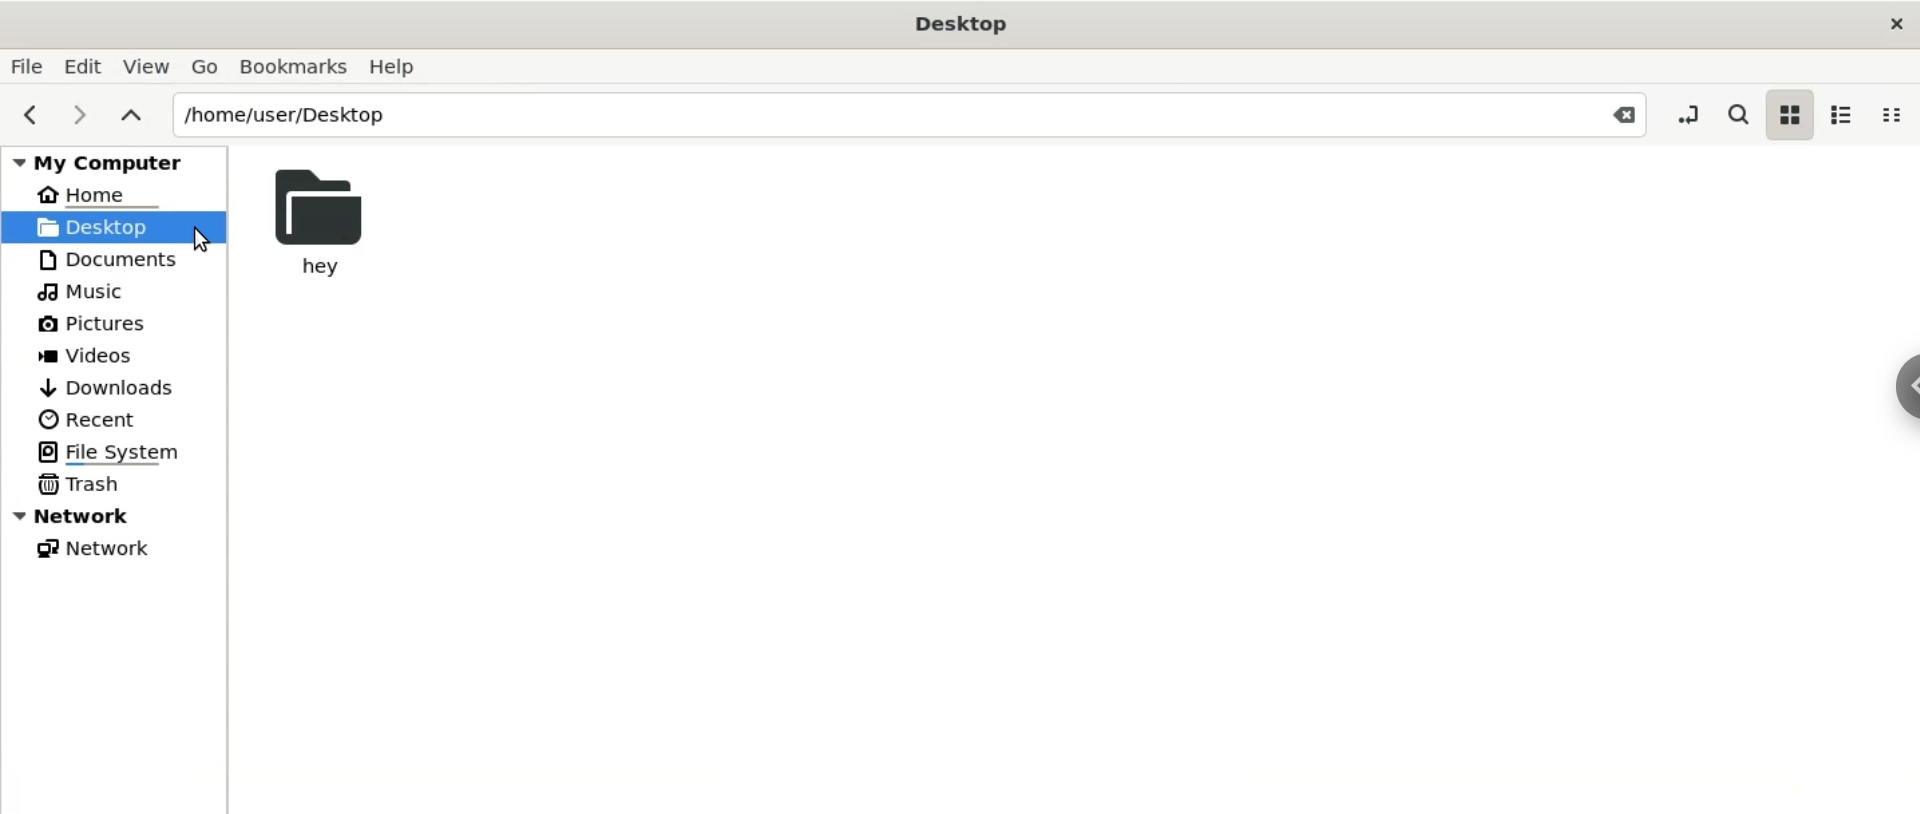 This screenshot has width=1920, height=814. I want to click on next, so click(79, 113).